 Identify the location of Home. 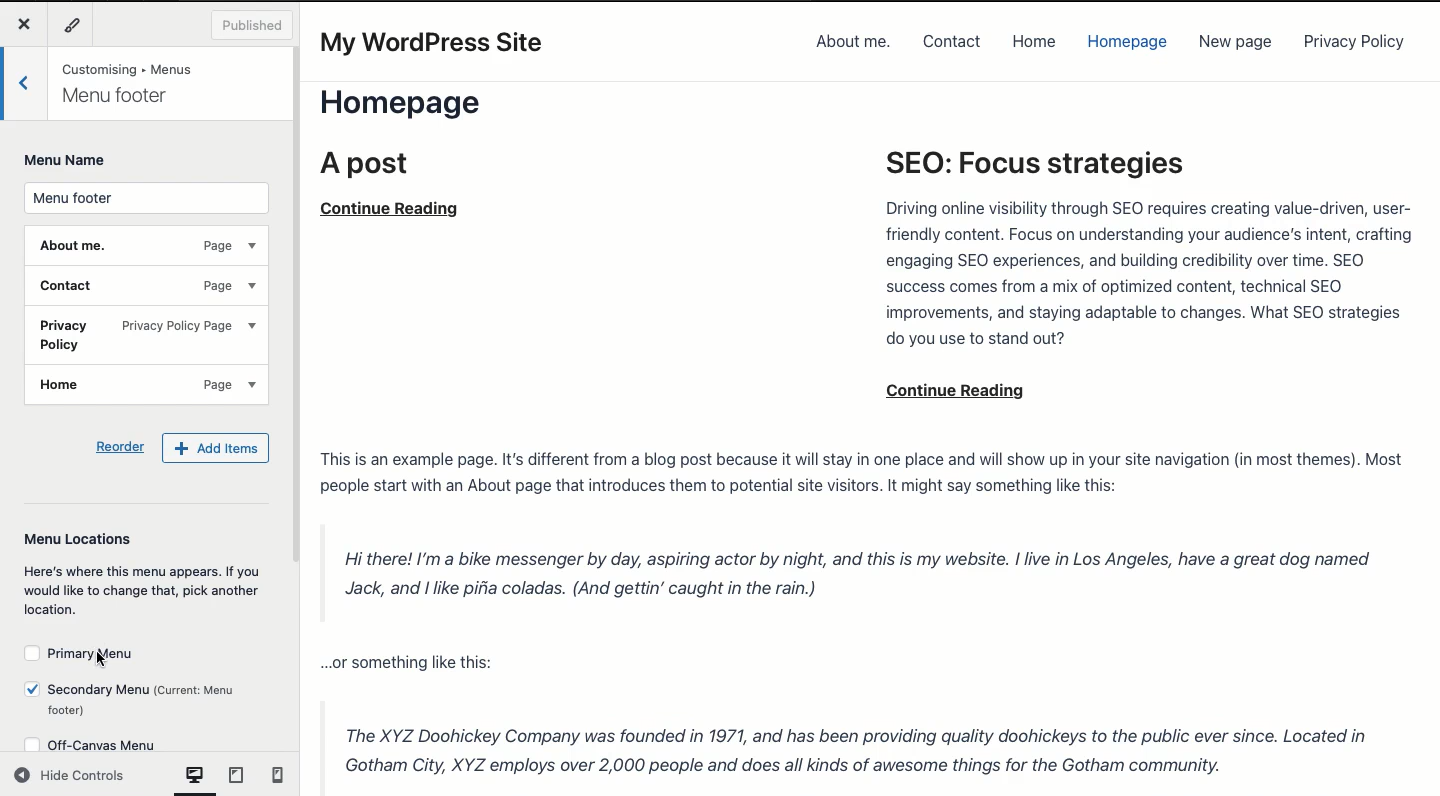
(145, 386).